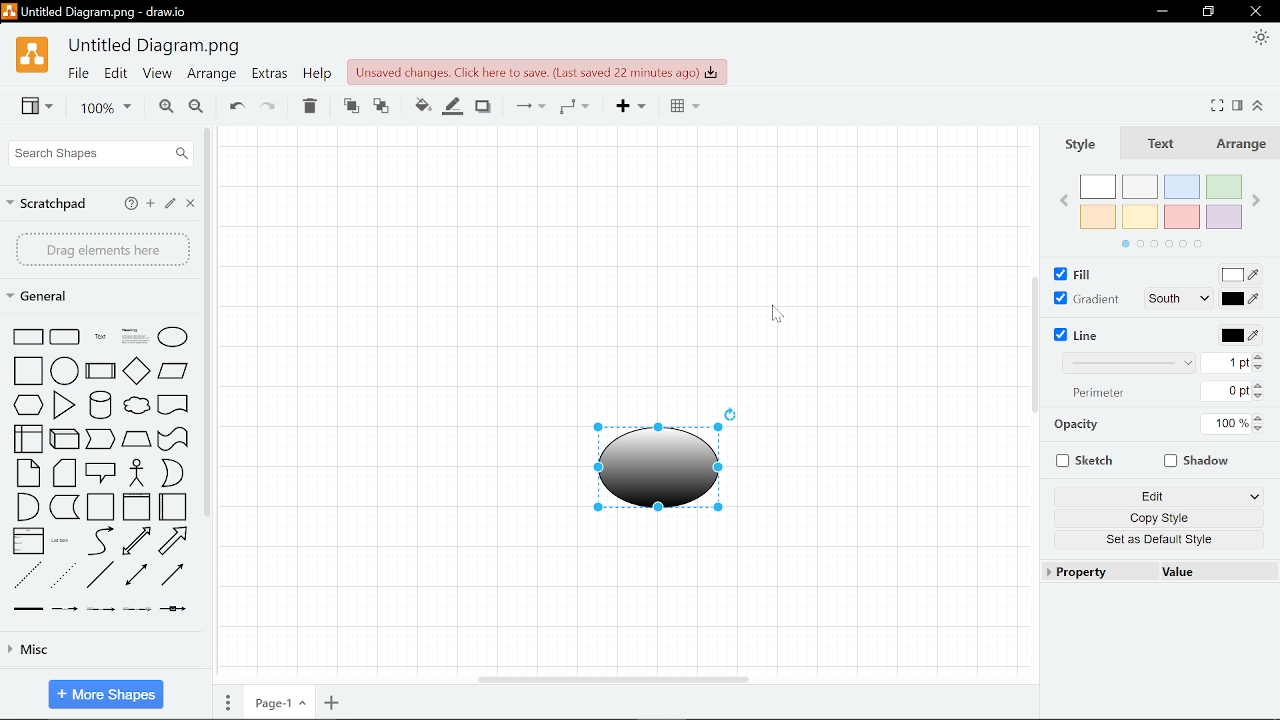 The height and width of the screenshot is (720, 1280). I want to click on add, so click(149, 204).